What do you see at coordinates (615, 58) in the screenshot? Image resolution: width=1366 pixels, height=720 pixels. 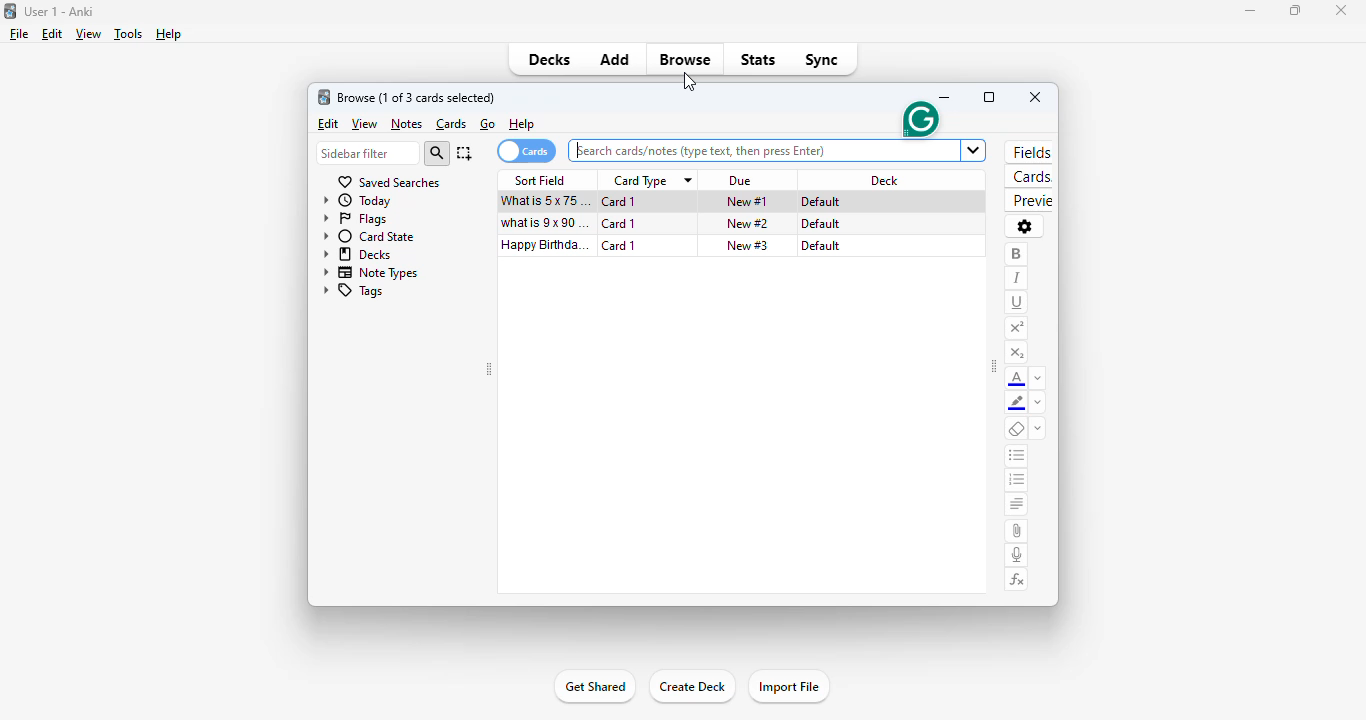 I see `add` at bounding box center [615, 58].